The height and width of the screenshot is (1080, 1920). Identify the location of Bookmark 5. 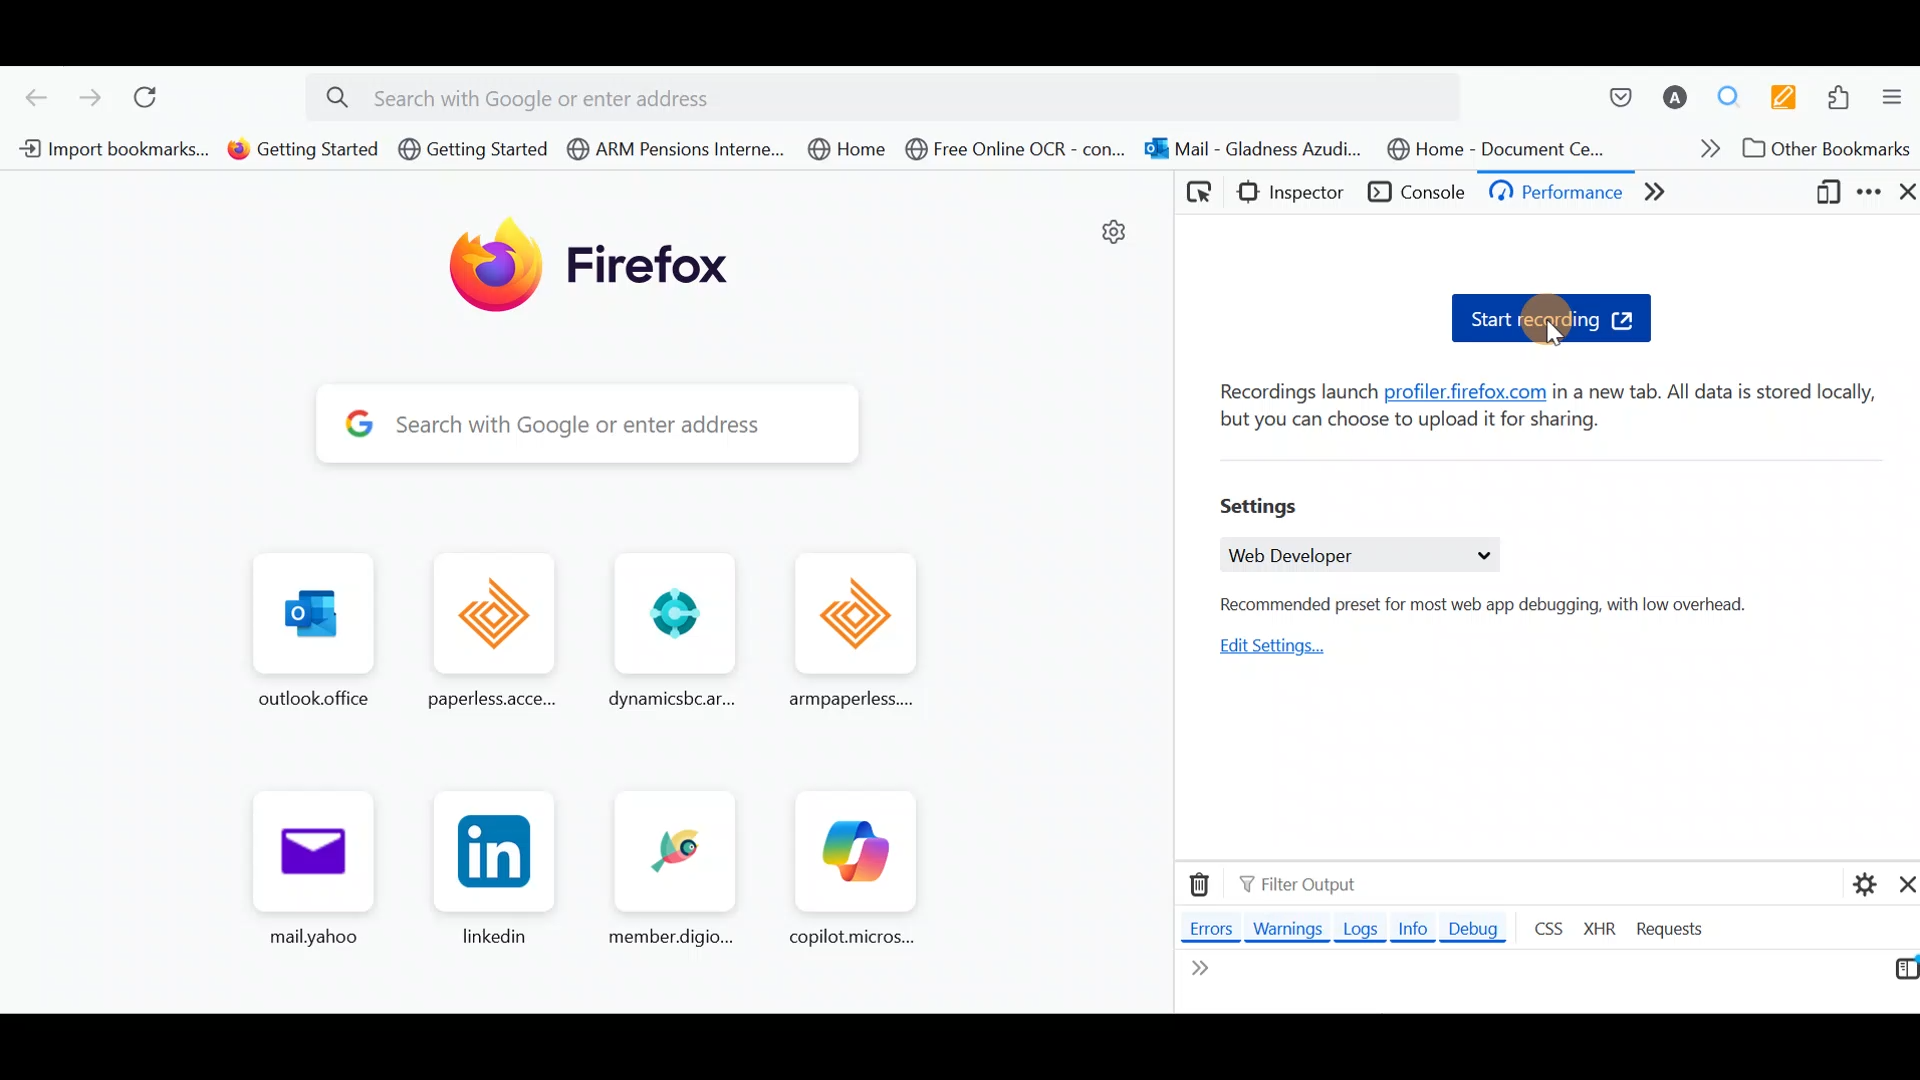
(854, 152).